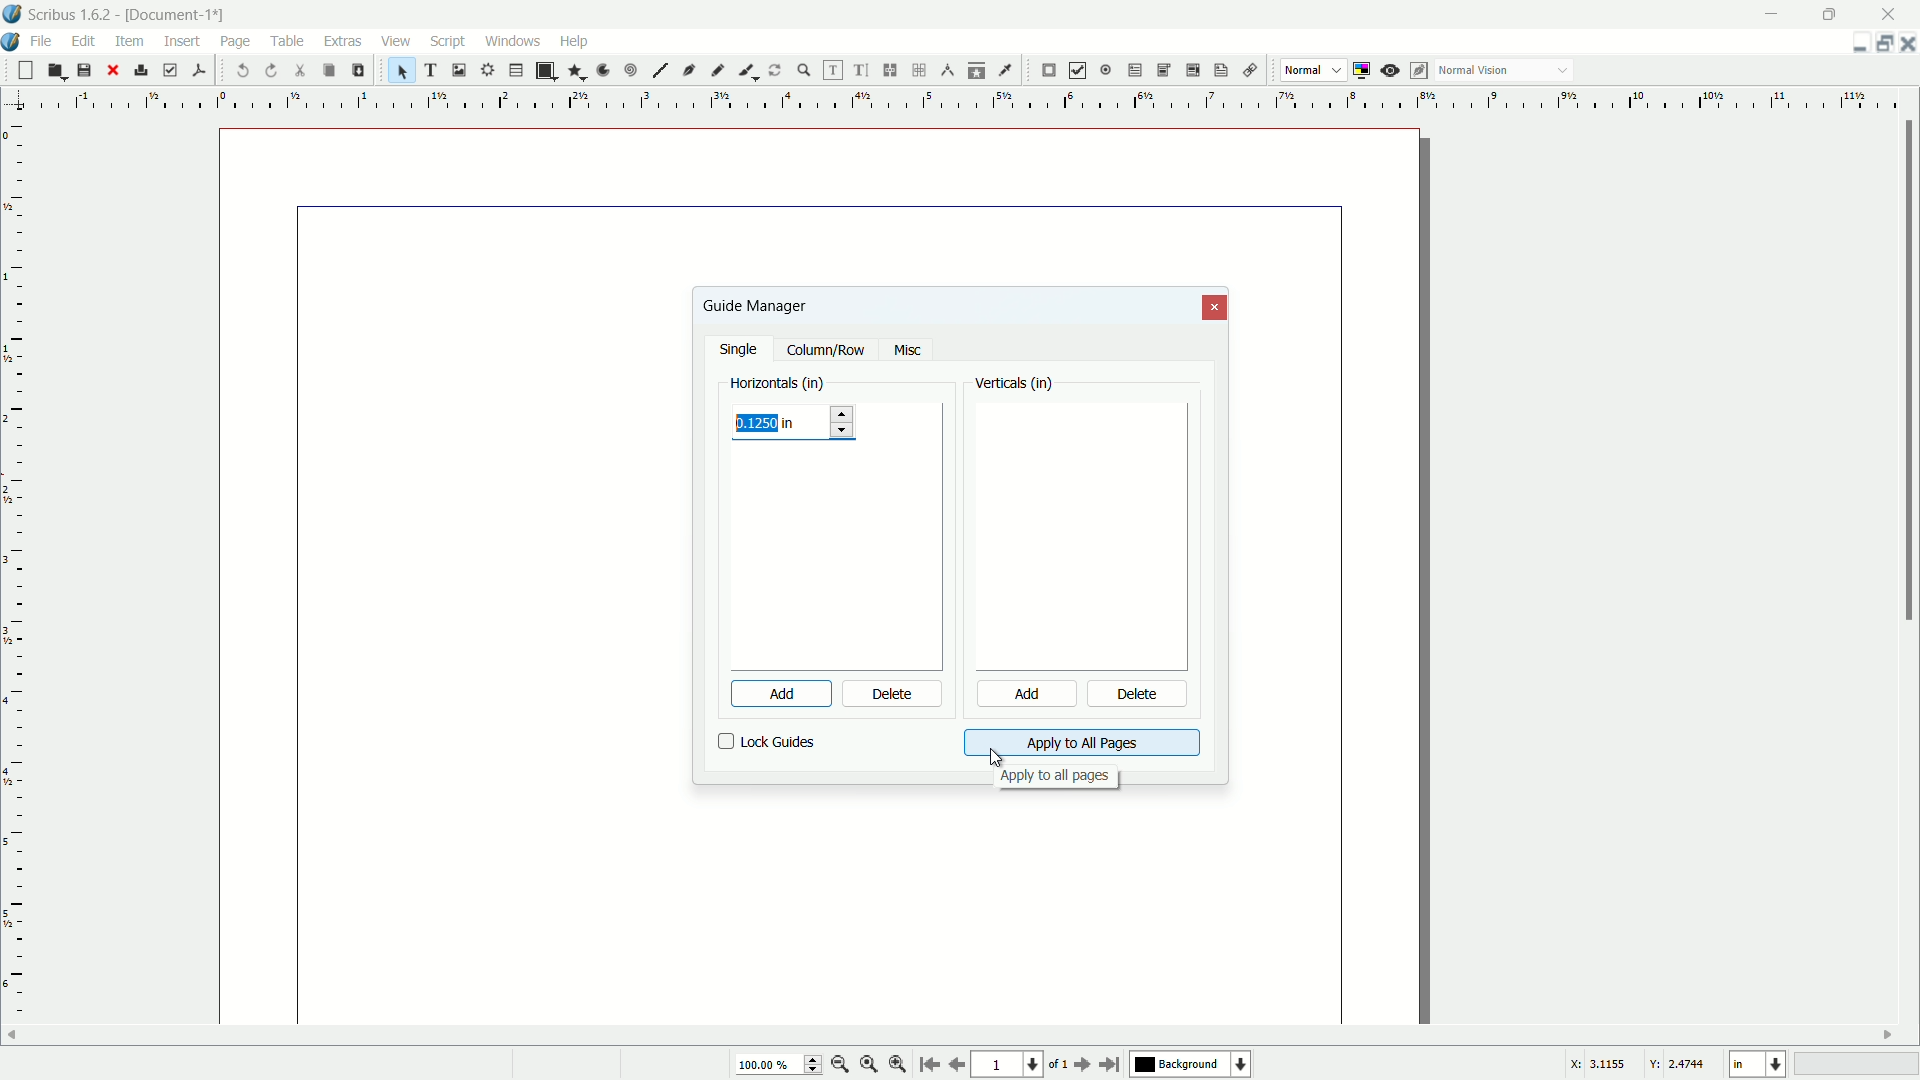 The width and height of the screenshot is (1920, 1080). I want to click on measuring scale, so click(14, 587).